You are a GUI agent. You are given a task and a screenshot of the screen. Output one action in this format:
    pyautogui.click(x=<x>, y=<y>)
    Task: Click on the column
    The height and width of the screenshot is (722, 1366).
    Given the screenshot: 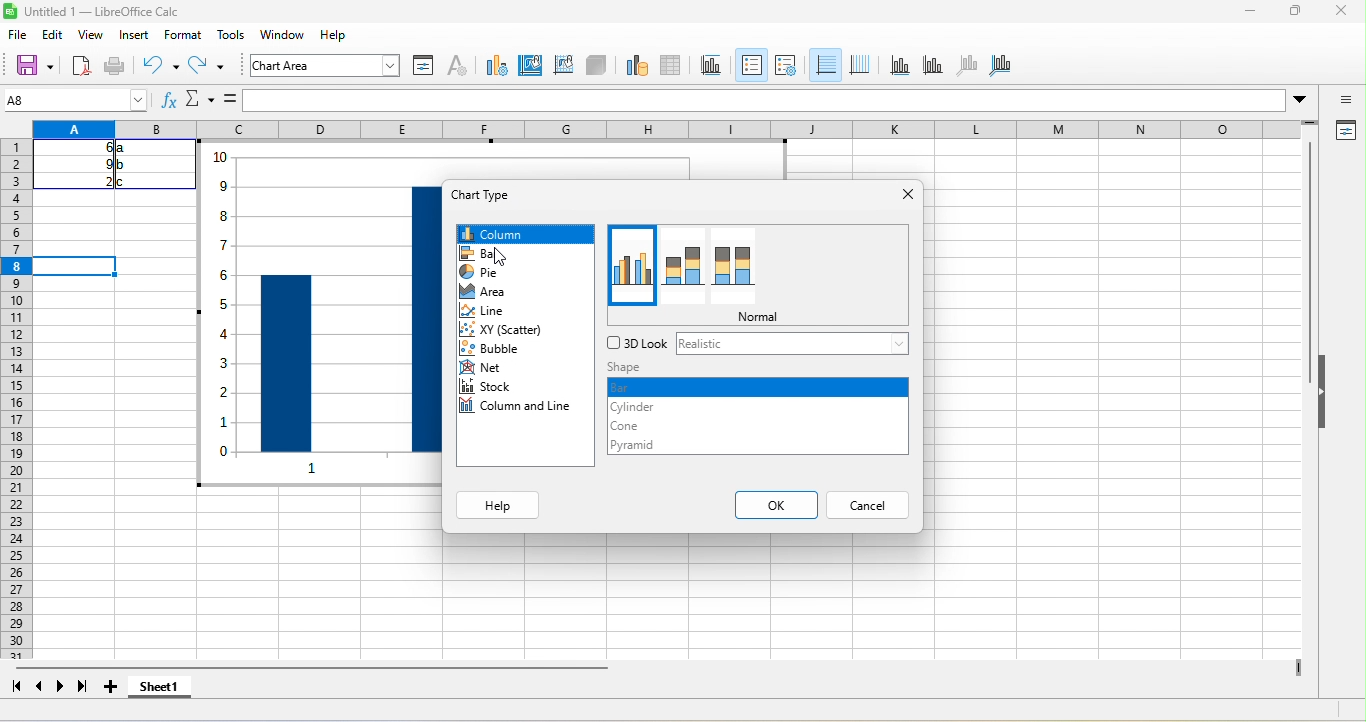 What is the action you would take?
    pyautogui.click(x=525, y=235)
    